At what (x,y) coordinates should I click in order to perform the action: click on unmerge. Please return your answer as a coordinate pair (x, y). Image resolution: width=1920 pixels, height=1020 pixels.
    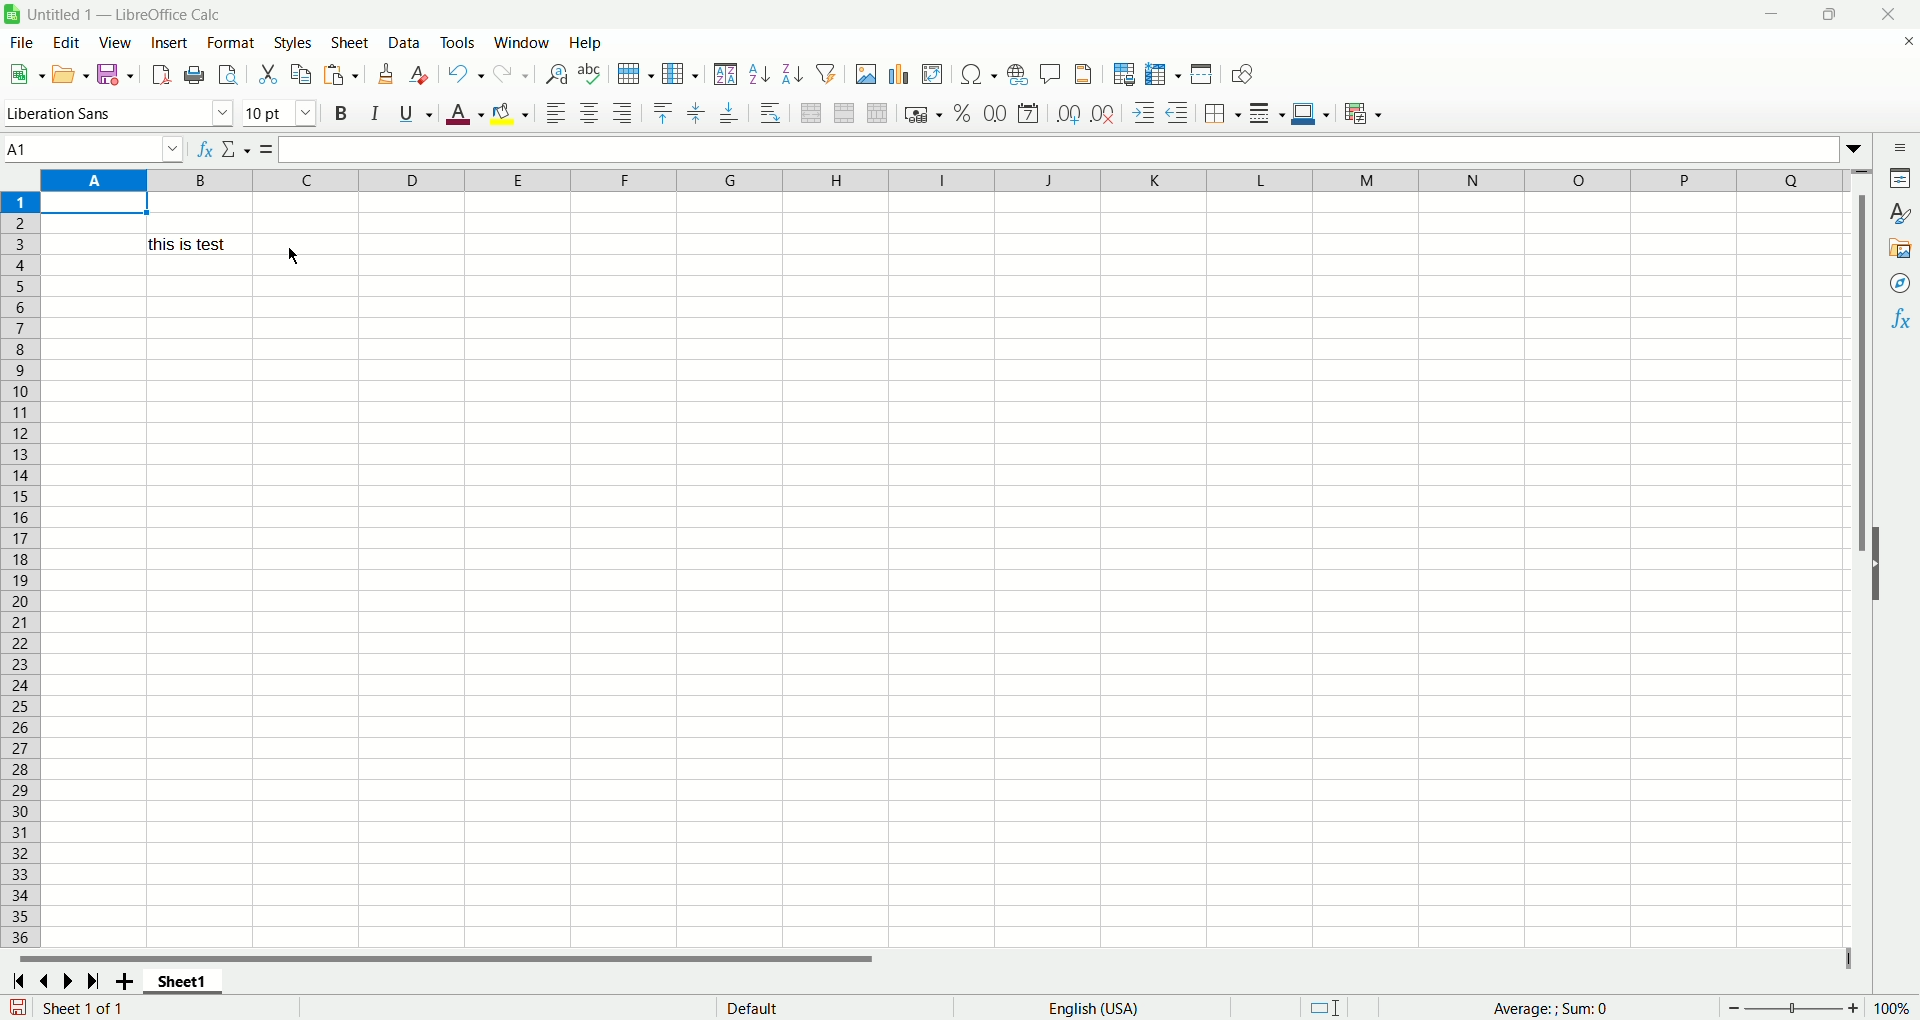
    Looking at the image, I should click on (877, 113).